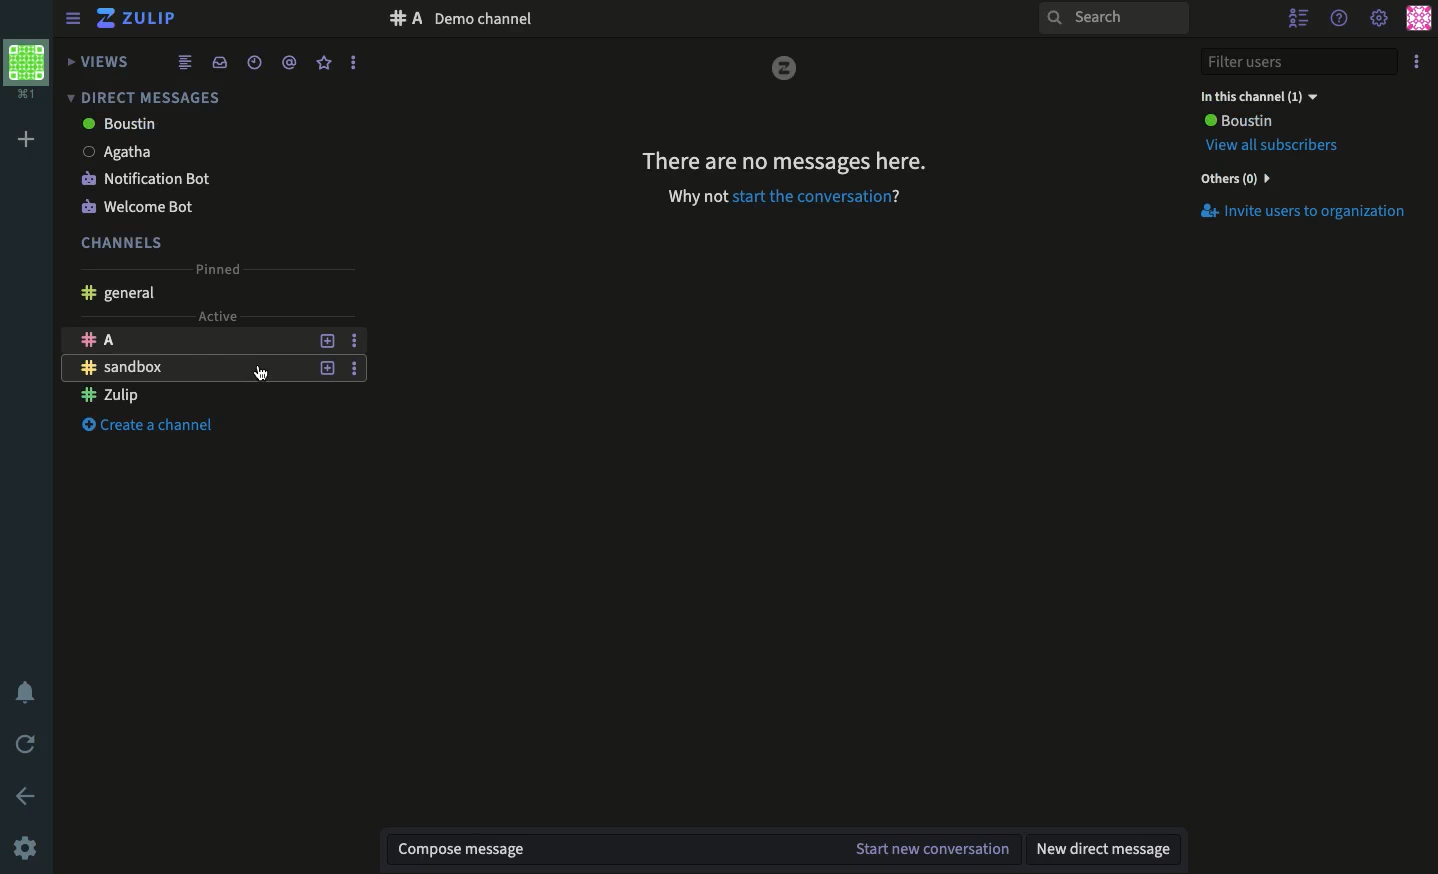 Image resolution: width=1438 pixels, height=874 pixels. Describe the element at coordinates (219, 62) in the screenshot. I see `Inbox` at that location.